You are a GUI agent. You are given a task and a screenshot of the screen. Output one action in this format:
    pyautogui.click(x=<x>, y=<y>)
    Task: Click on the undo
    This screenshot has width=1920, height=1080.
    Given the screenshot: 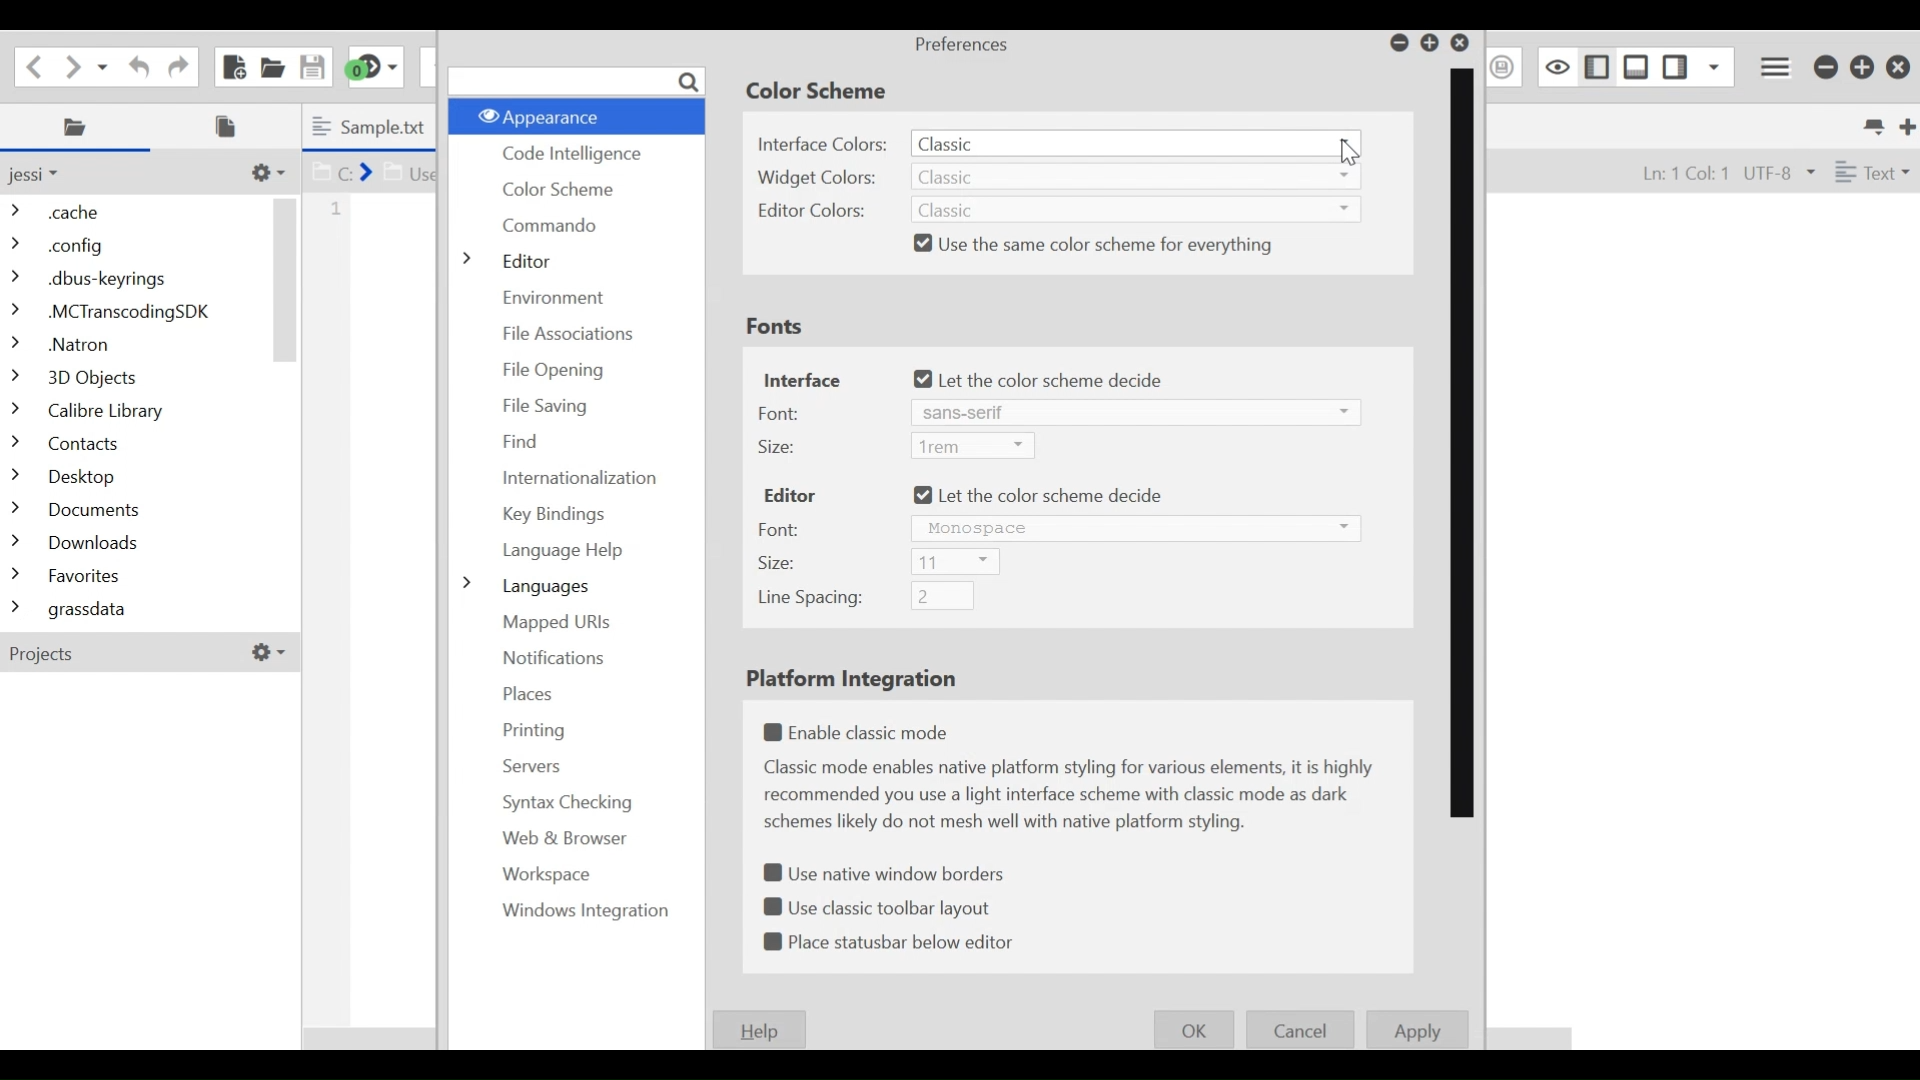 What is the action you would take?
    pyautogui.click(x=135, y=65)
    